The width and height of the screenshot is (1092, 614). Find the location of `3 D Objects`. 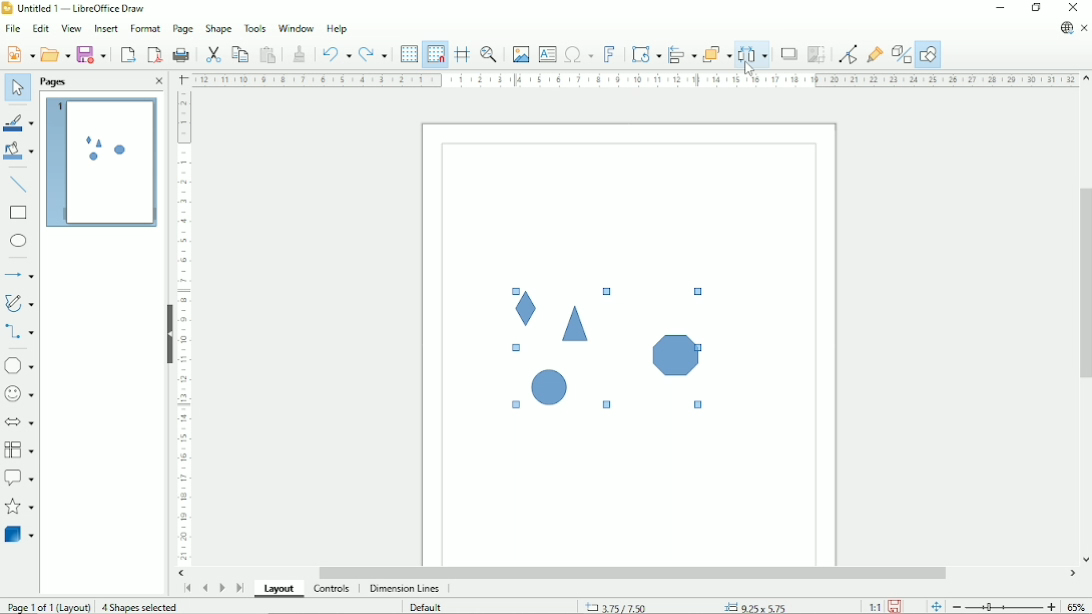

3 D Objects is located at coordinates (20, 535).